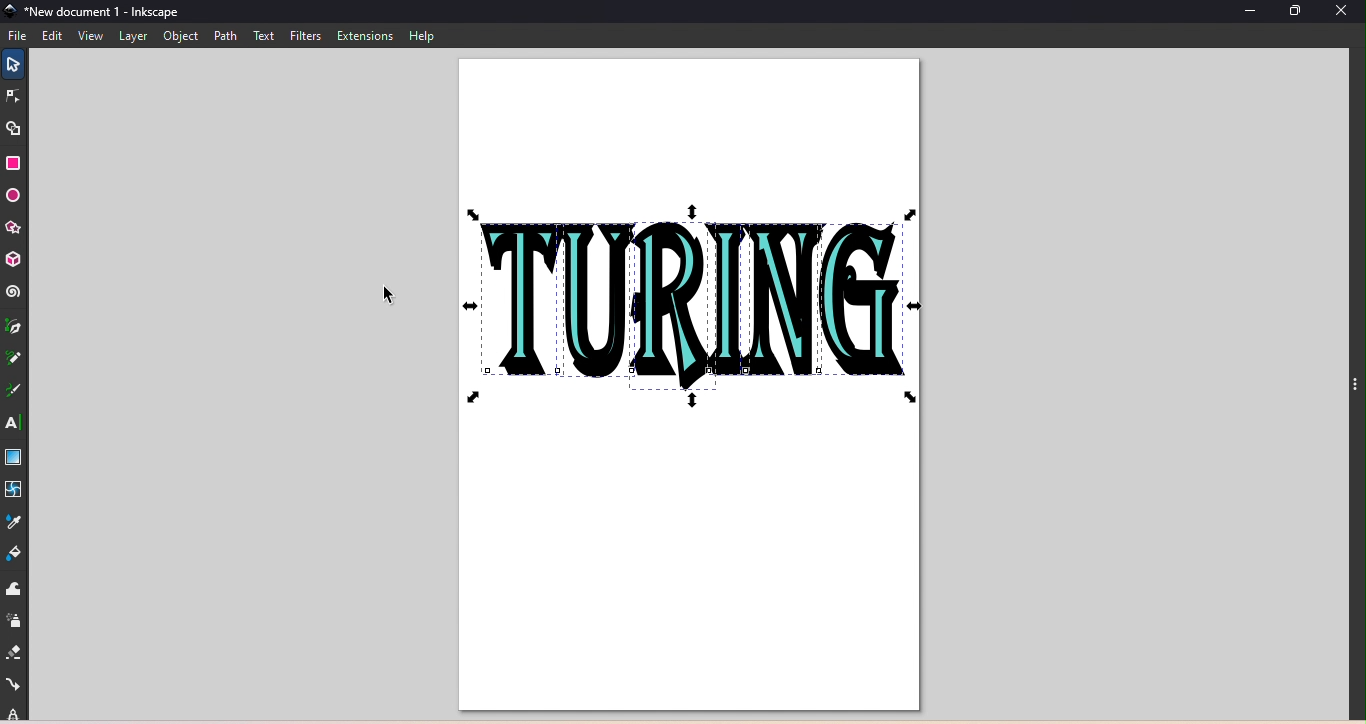 The image size is (1366, 724). What do you see at coordinates (1347, 14) in the screenshot?
I see `Close` at bounding box center [1347, 14].